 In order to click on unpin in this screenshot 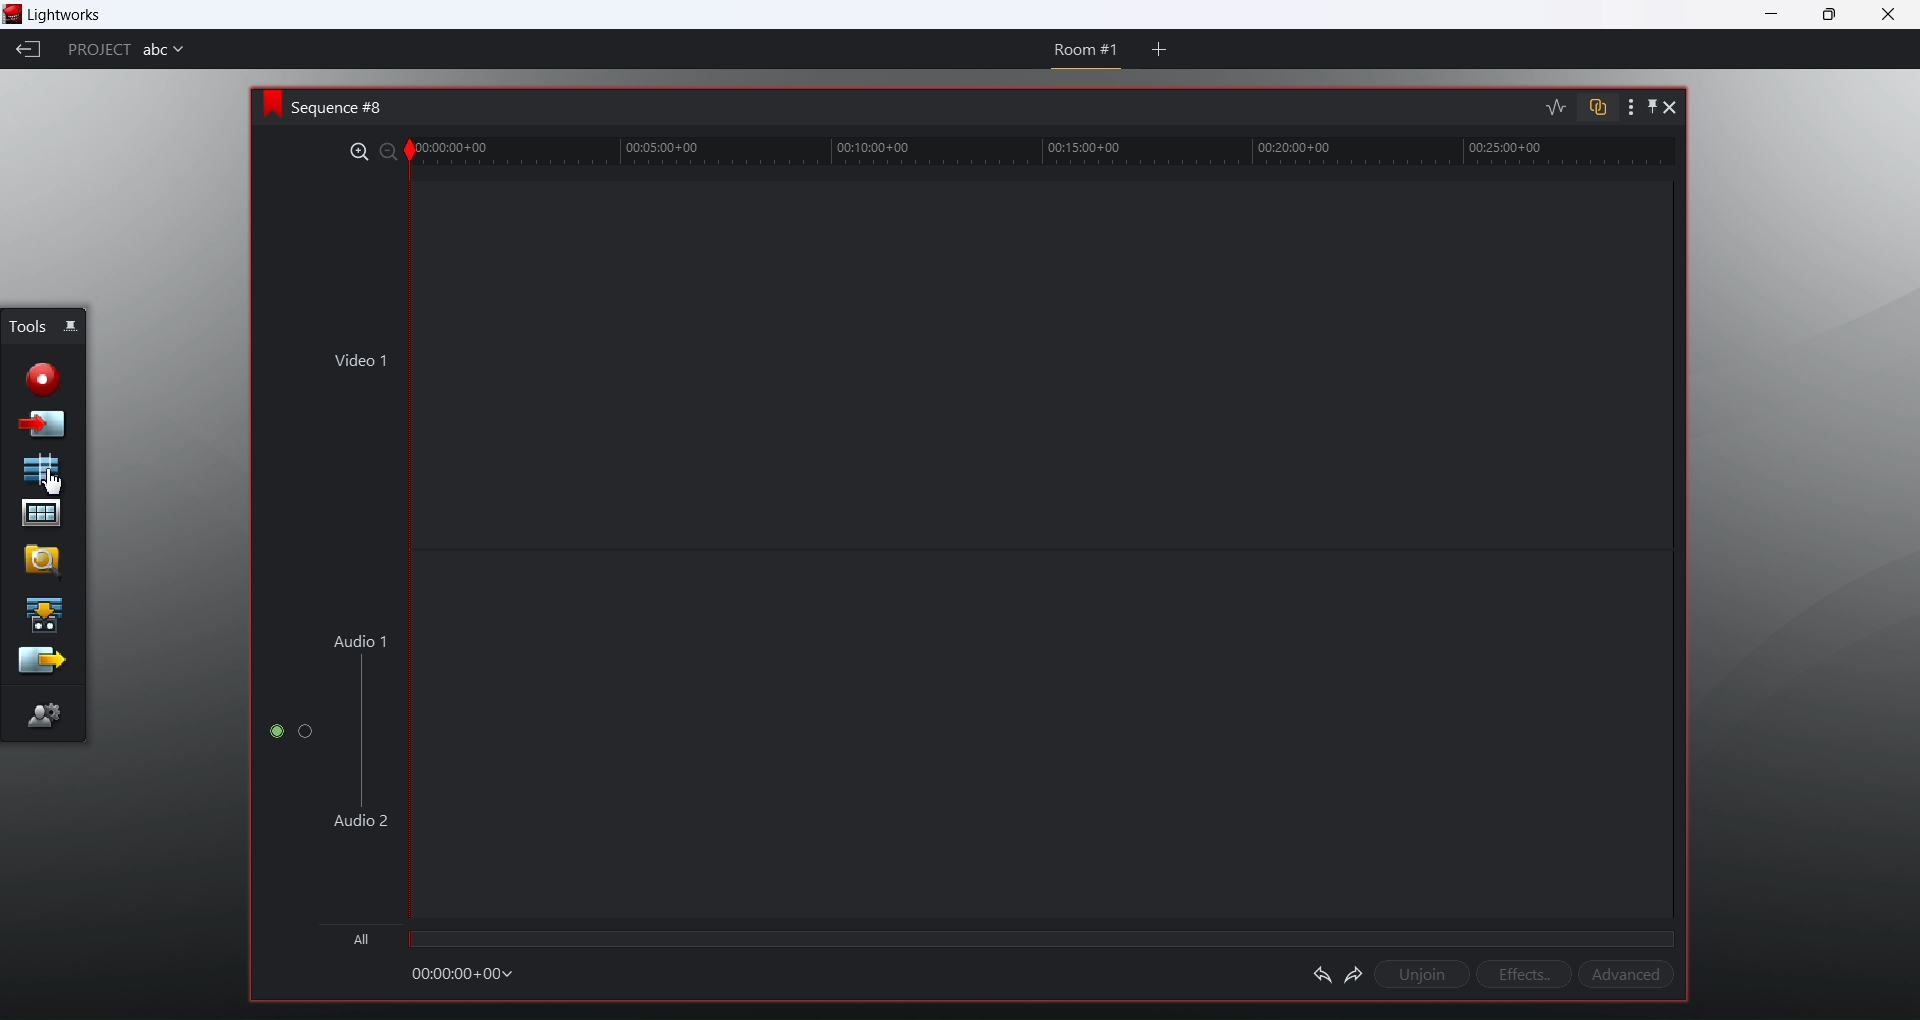, I will do `click(1419, 972)`.